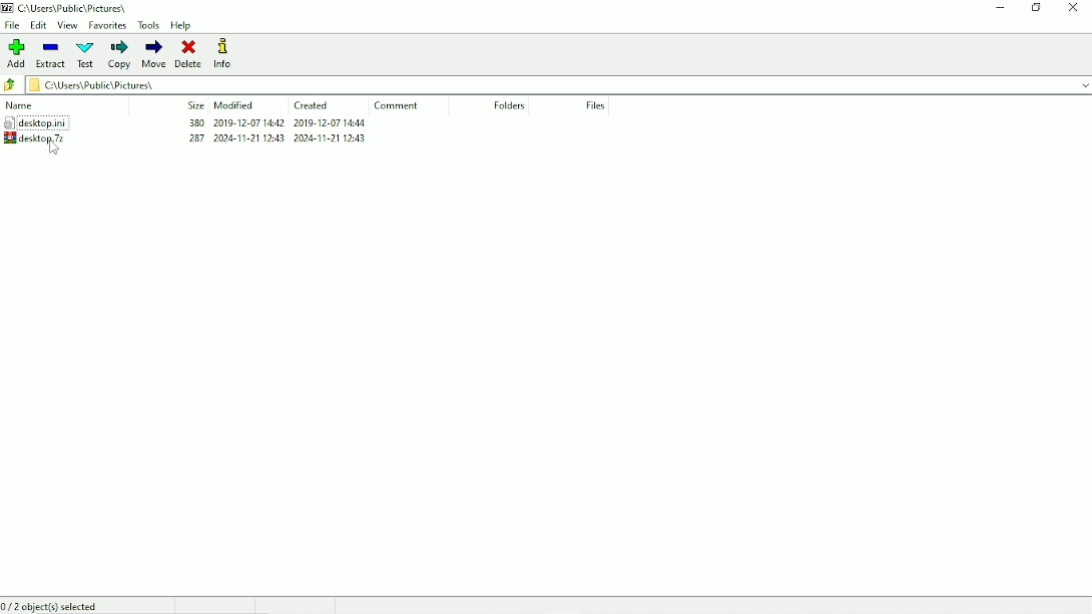 The width and height of the screenshot is (1092, 614). What do you see at coordinates (252, 122) in the screenshot?
I see `2019-12-07 14.42` at bounding box center [252, 122].